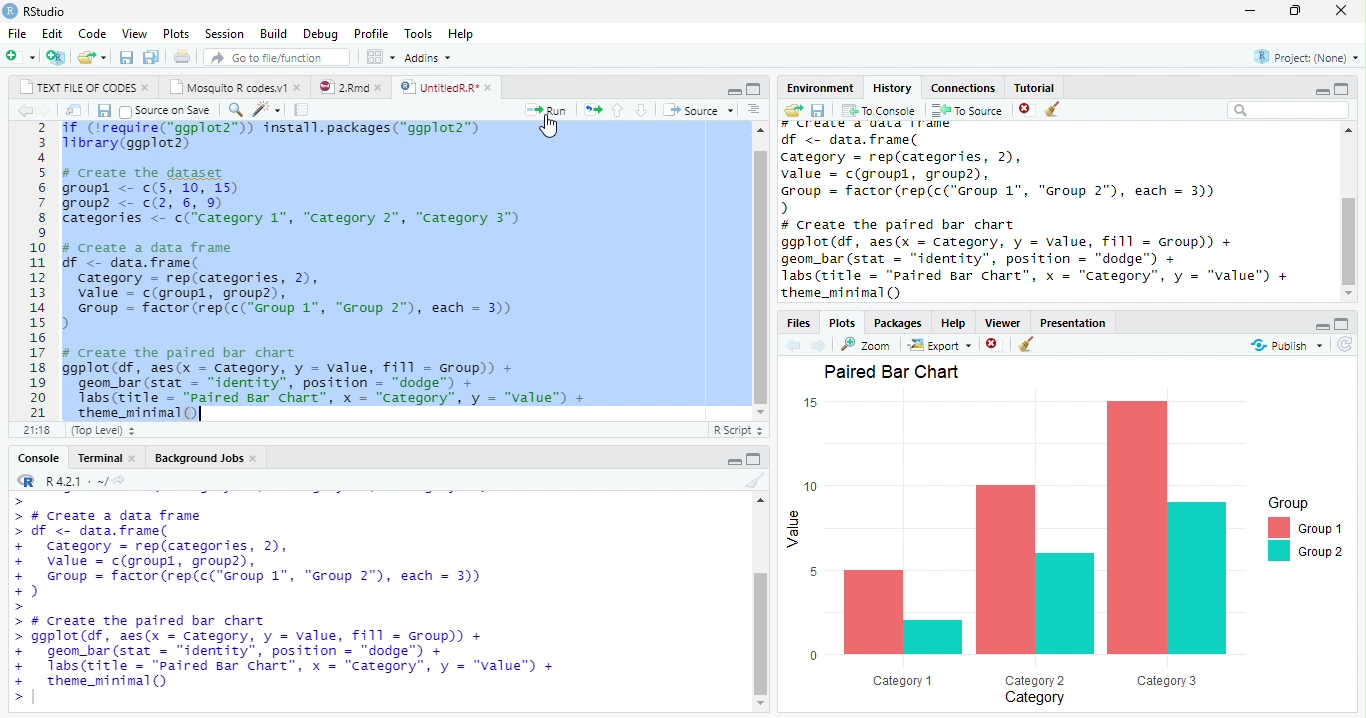 This screenshot has height=718, width=1366. What do you see at coordinates (1351, 294) in the screenshot?
I see `scroll down` at bounding box center [1351, 294].